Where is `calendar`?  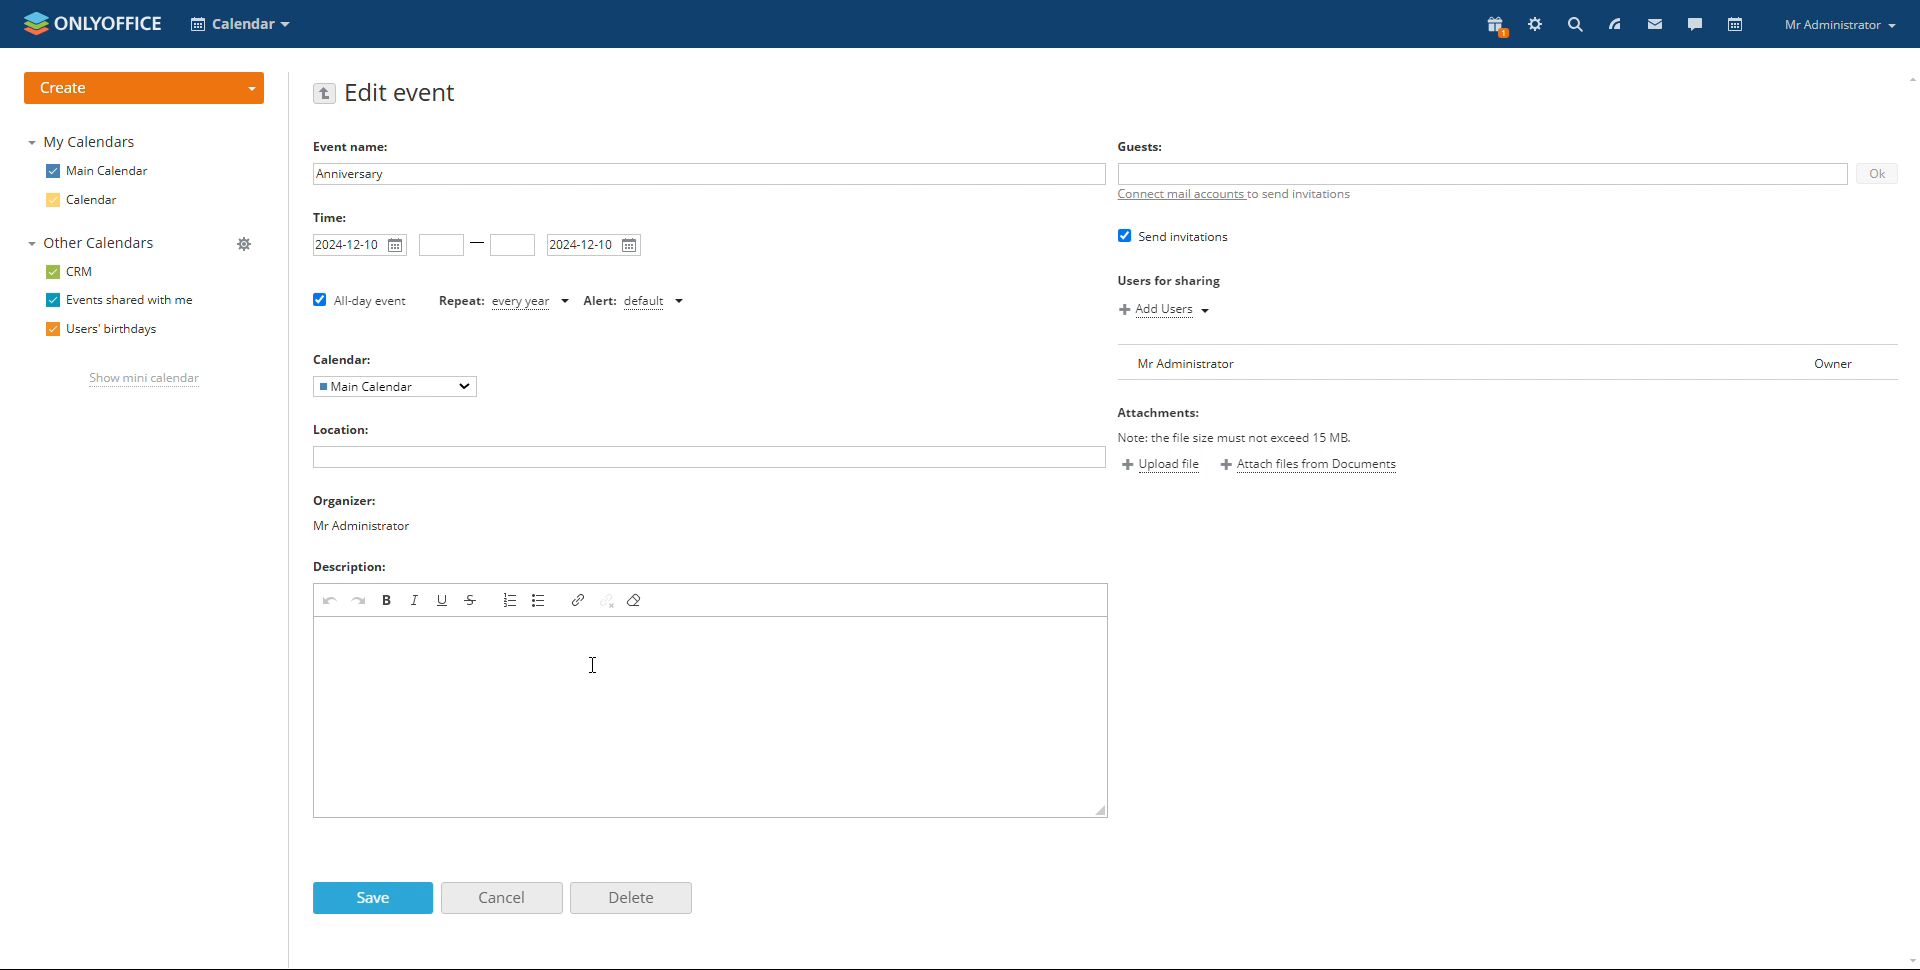
calendar is located at coordinates (1736, 25).